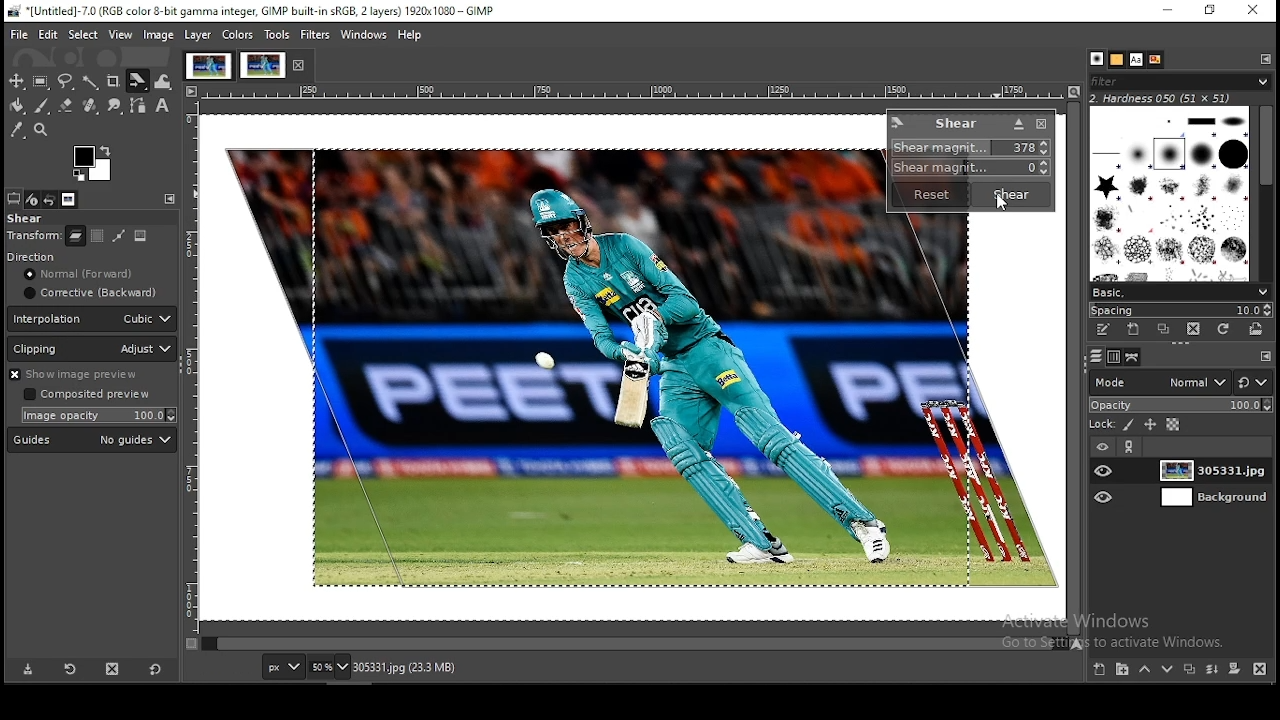  What do you see at coordinates (1224, 330) in the screenshot?
I see `refresh brushes` at bounding box center [1224, 330].